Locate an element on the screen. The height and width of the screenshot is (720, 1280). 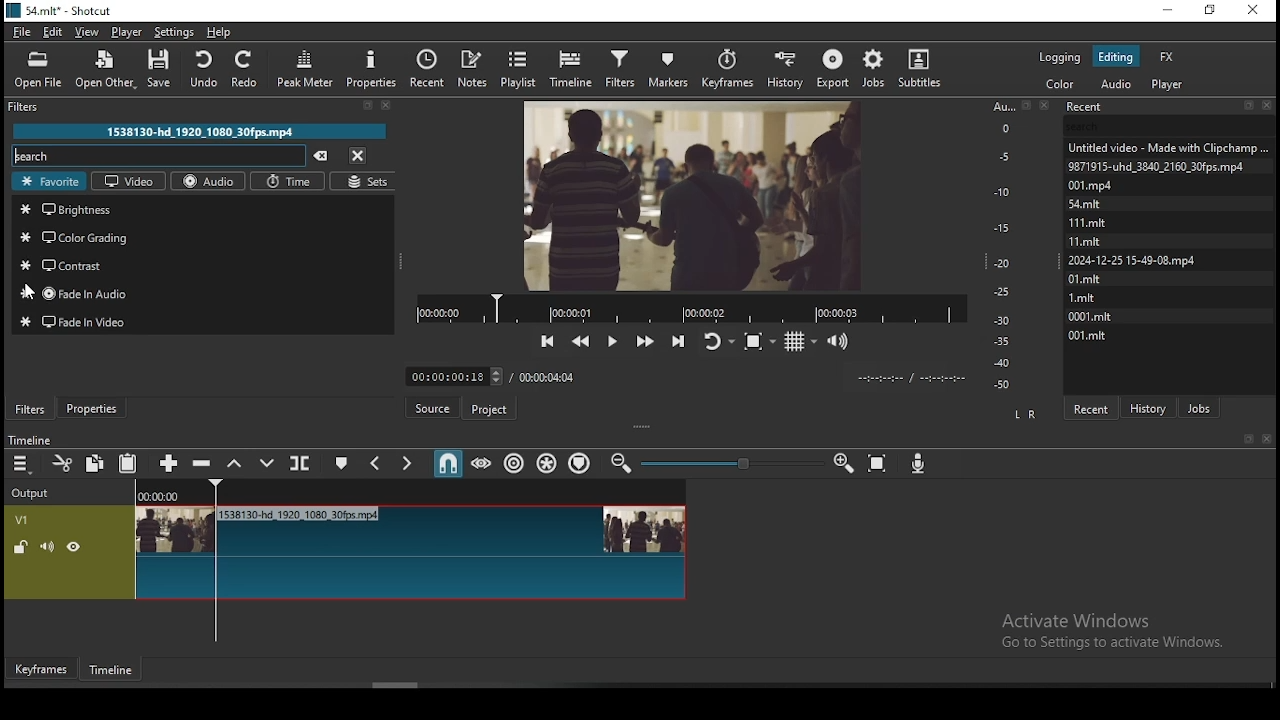
1.mit is located at coordinates (1081, 296).